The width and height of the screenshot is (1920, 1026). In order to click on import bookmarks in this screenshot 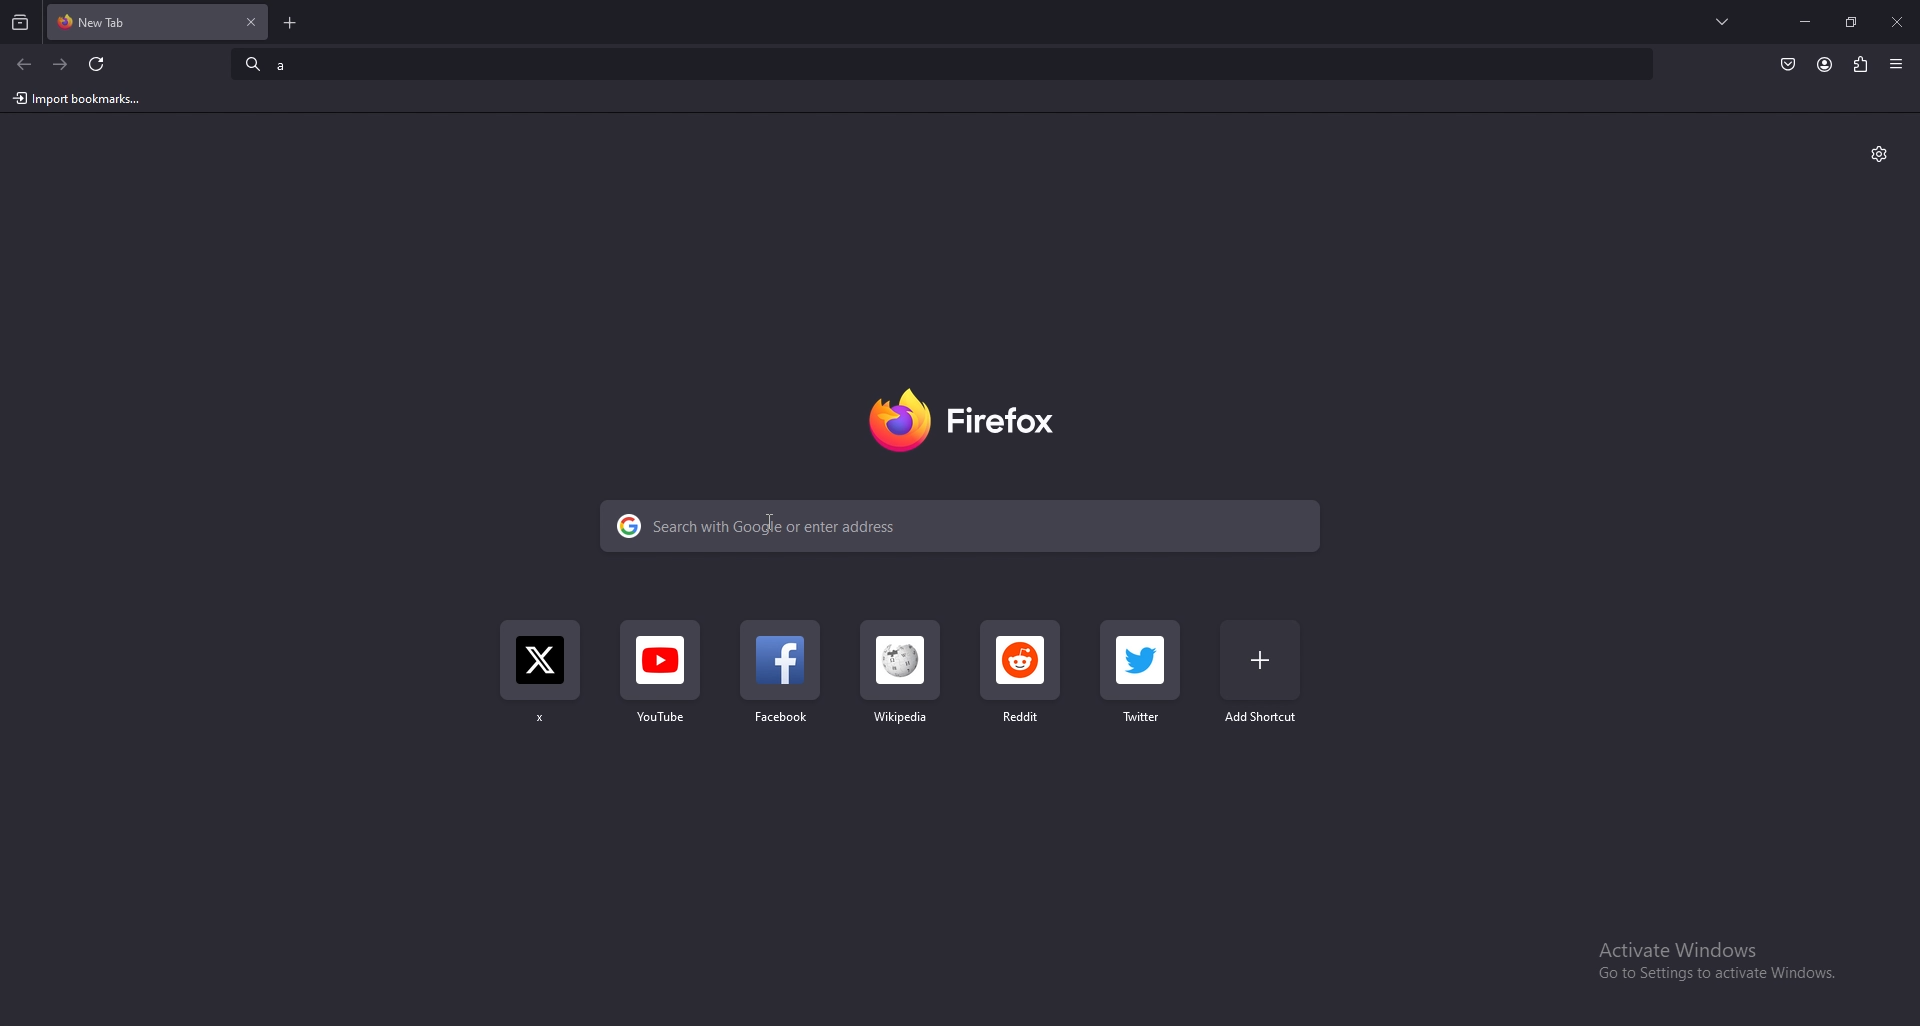, I will do `click(82, 99)`.